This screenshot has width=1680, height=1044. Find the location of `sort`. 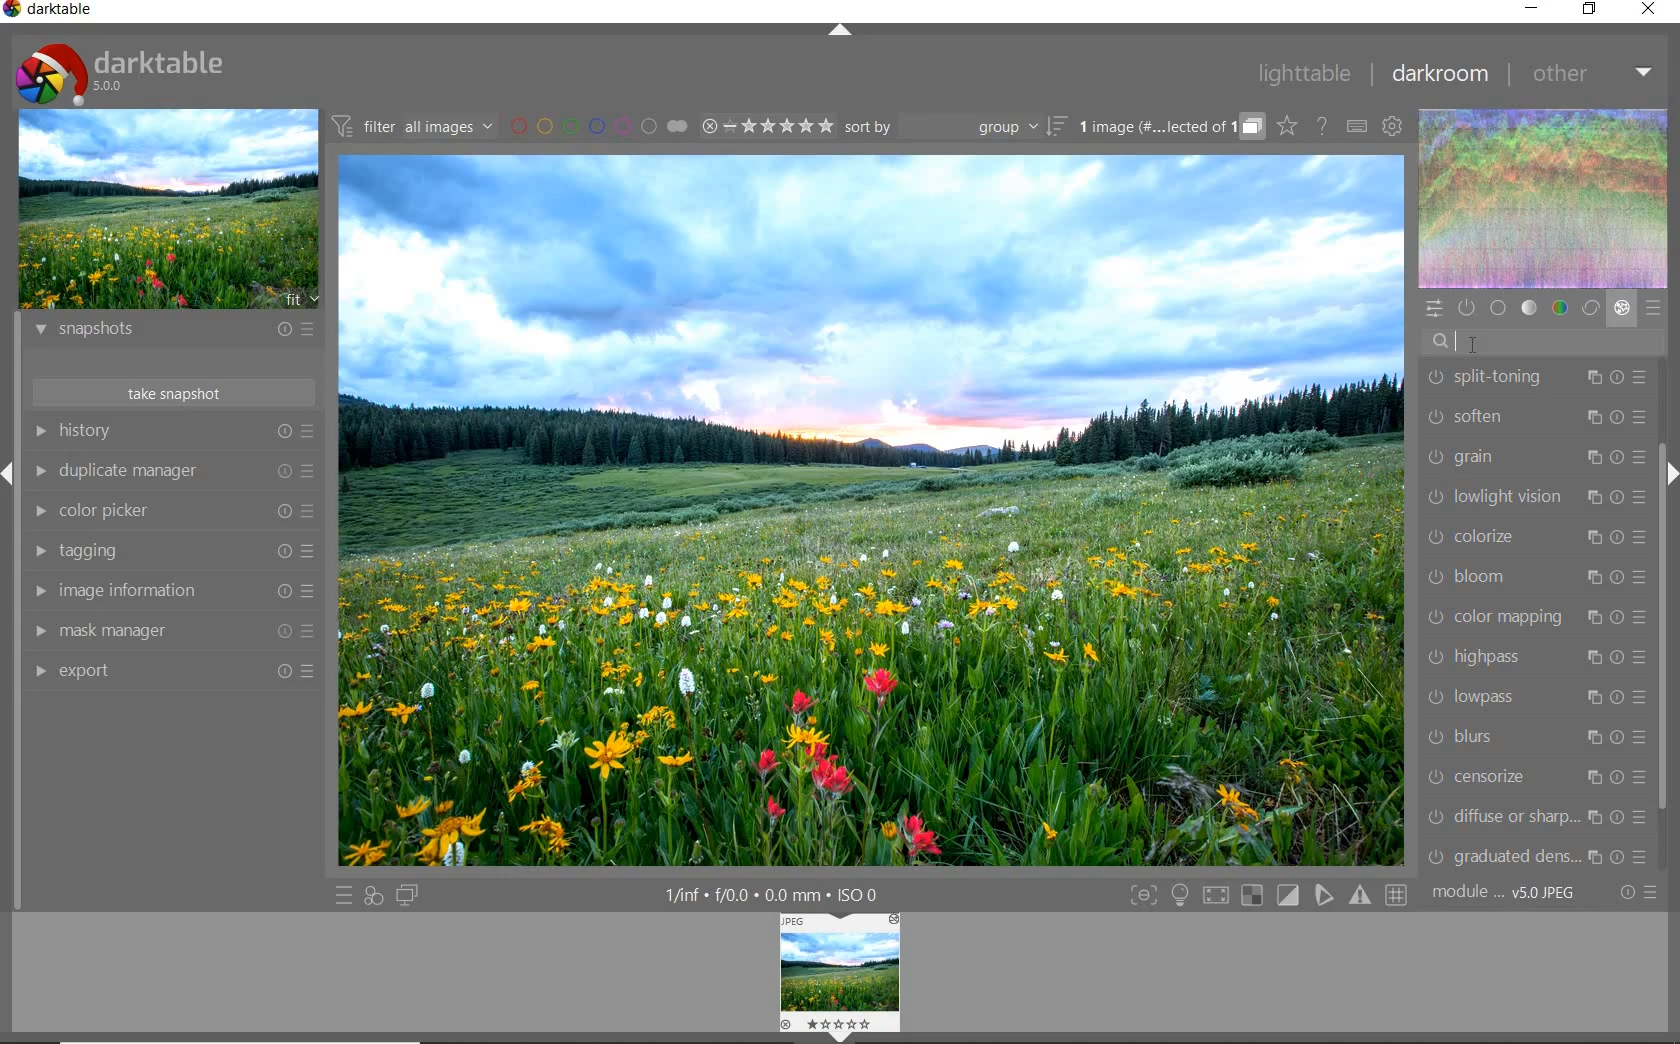

sort is located at coordinates (954, 129).